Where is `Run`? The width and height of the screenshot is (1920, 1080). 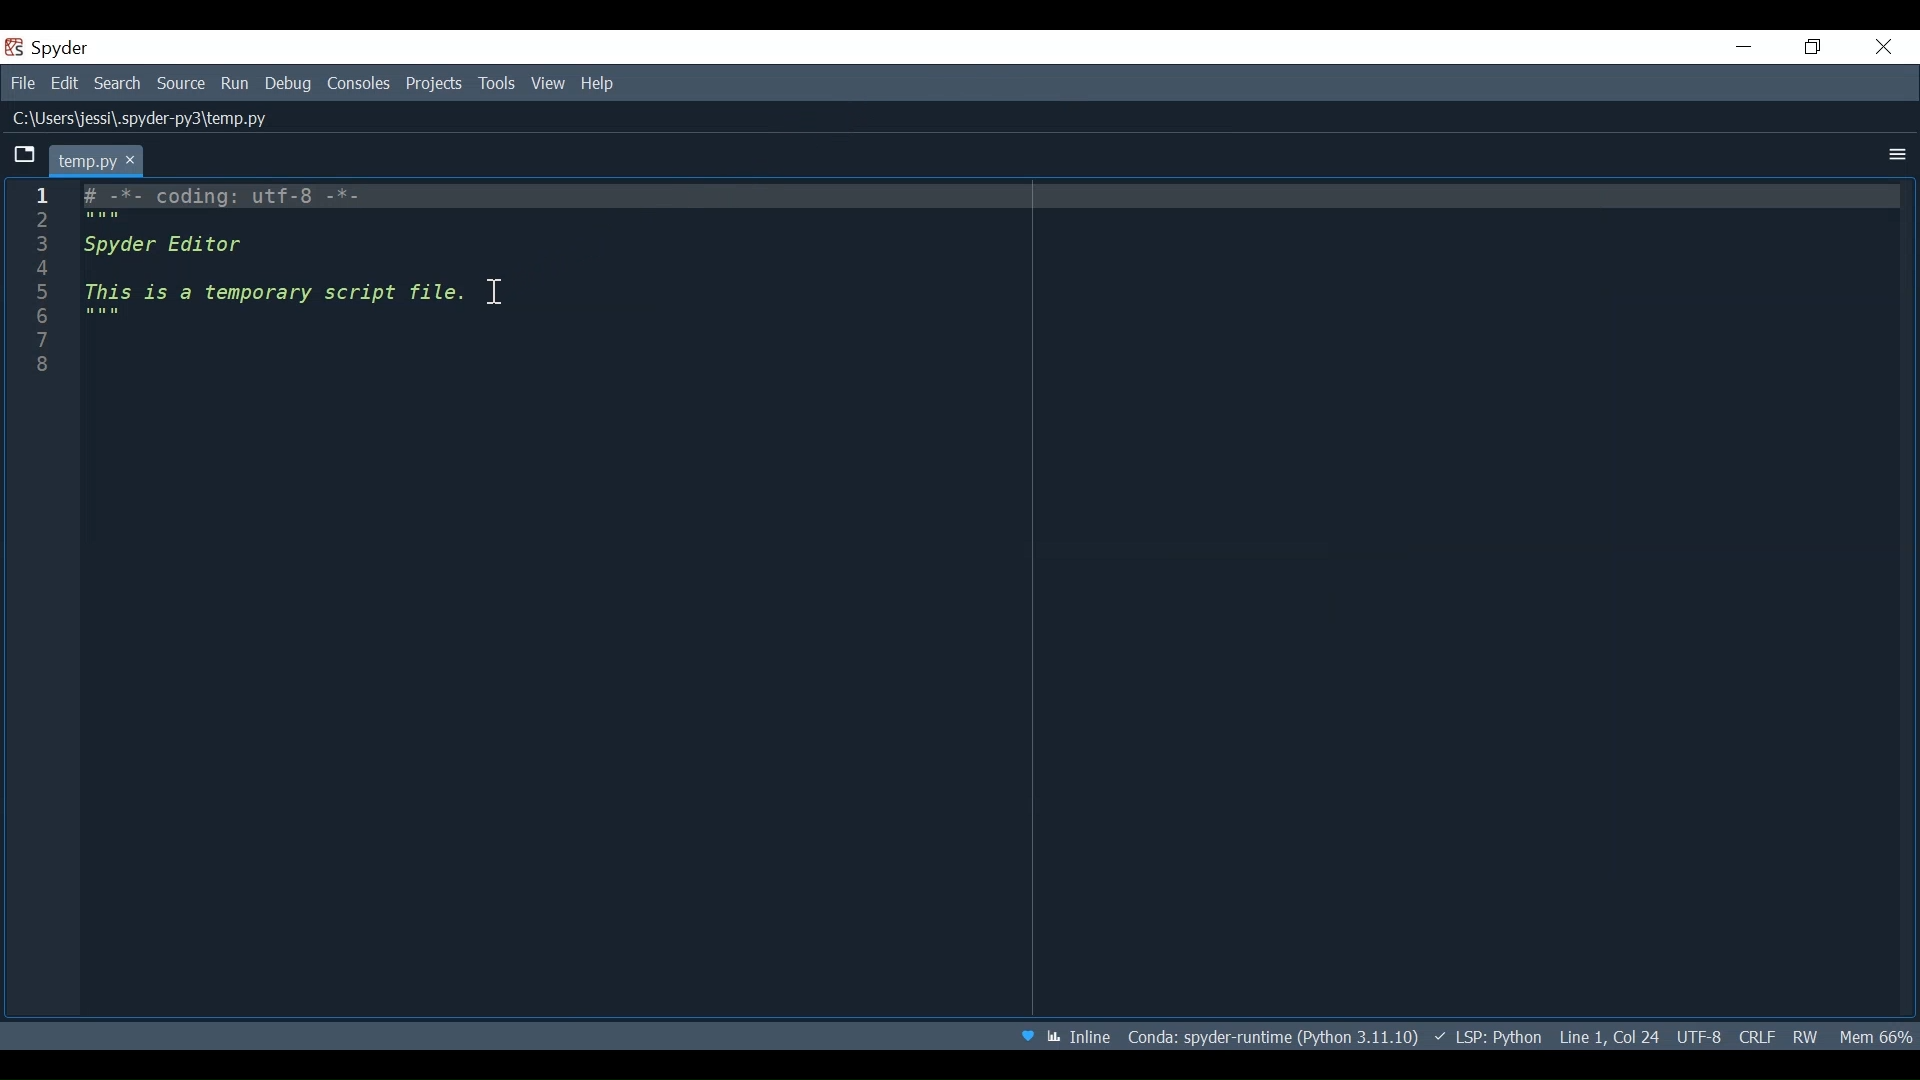 Run is located at coordinates (237, 84).